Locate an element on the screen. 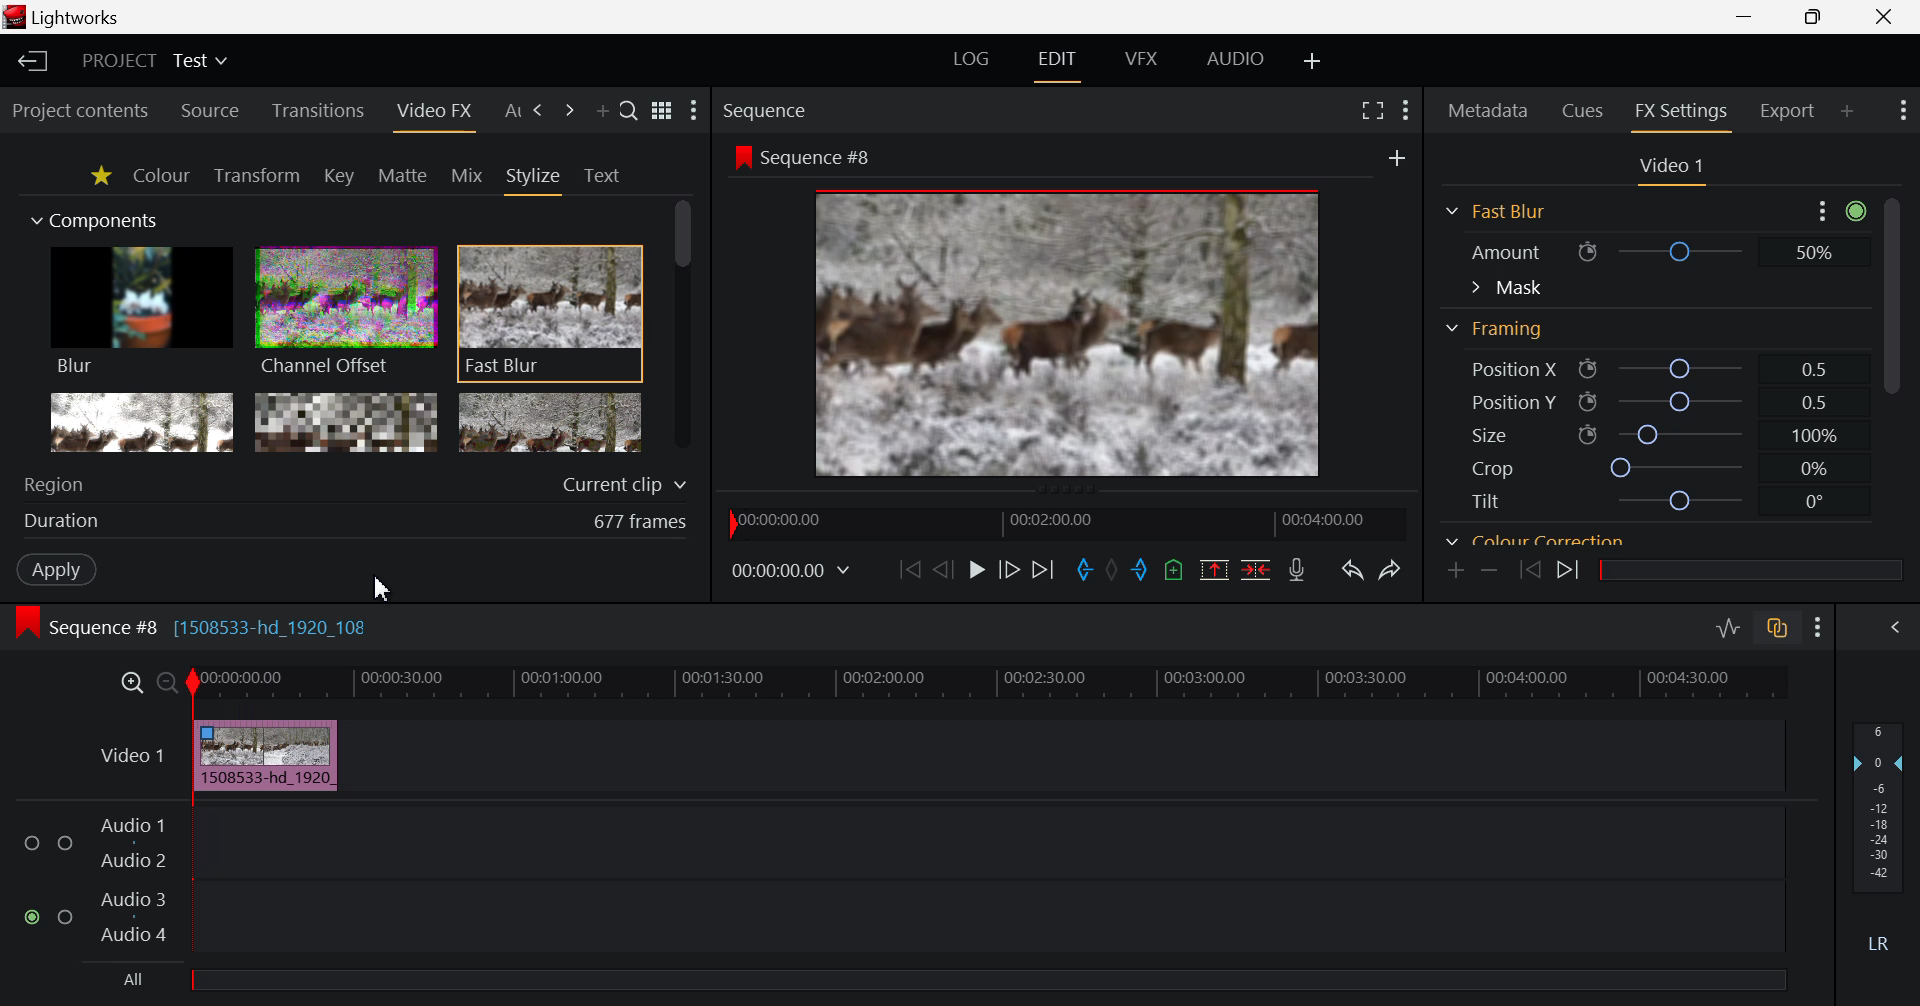 The height and width of the screenshot is (1006, 1920). Mattle is located at coordinates (402, 174).